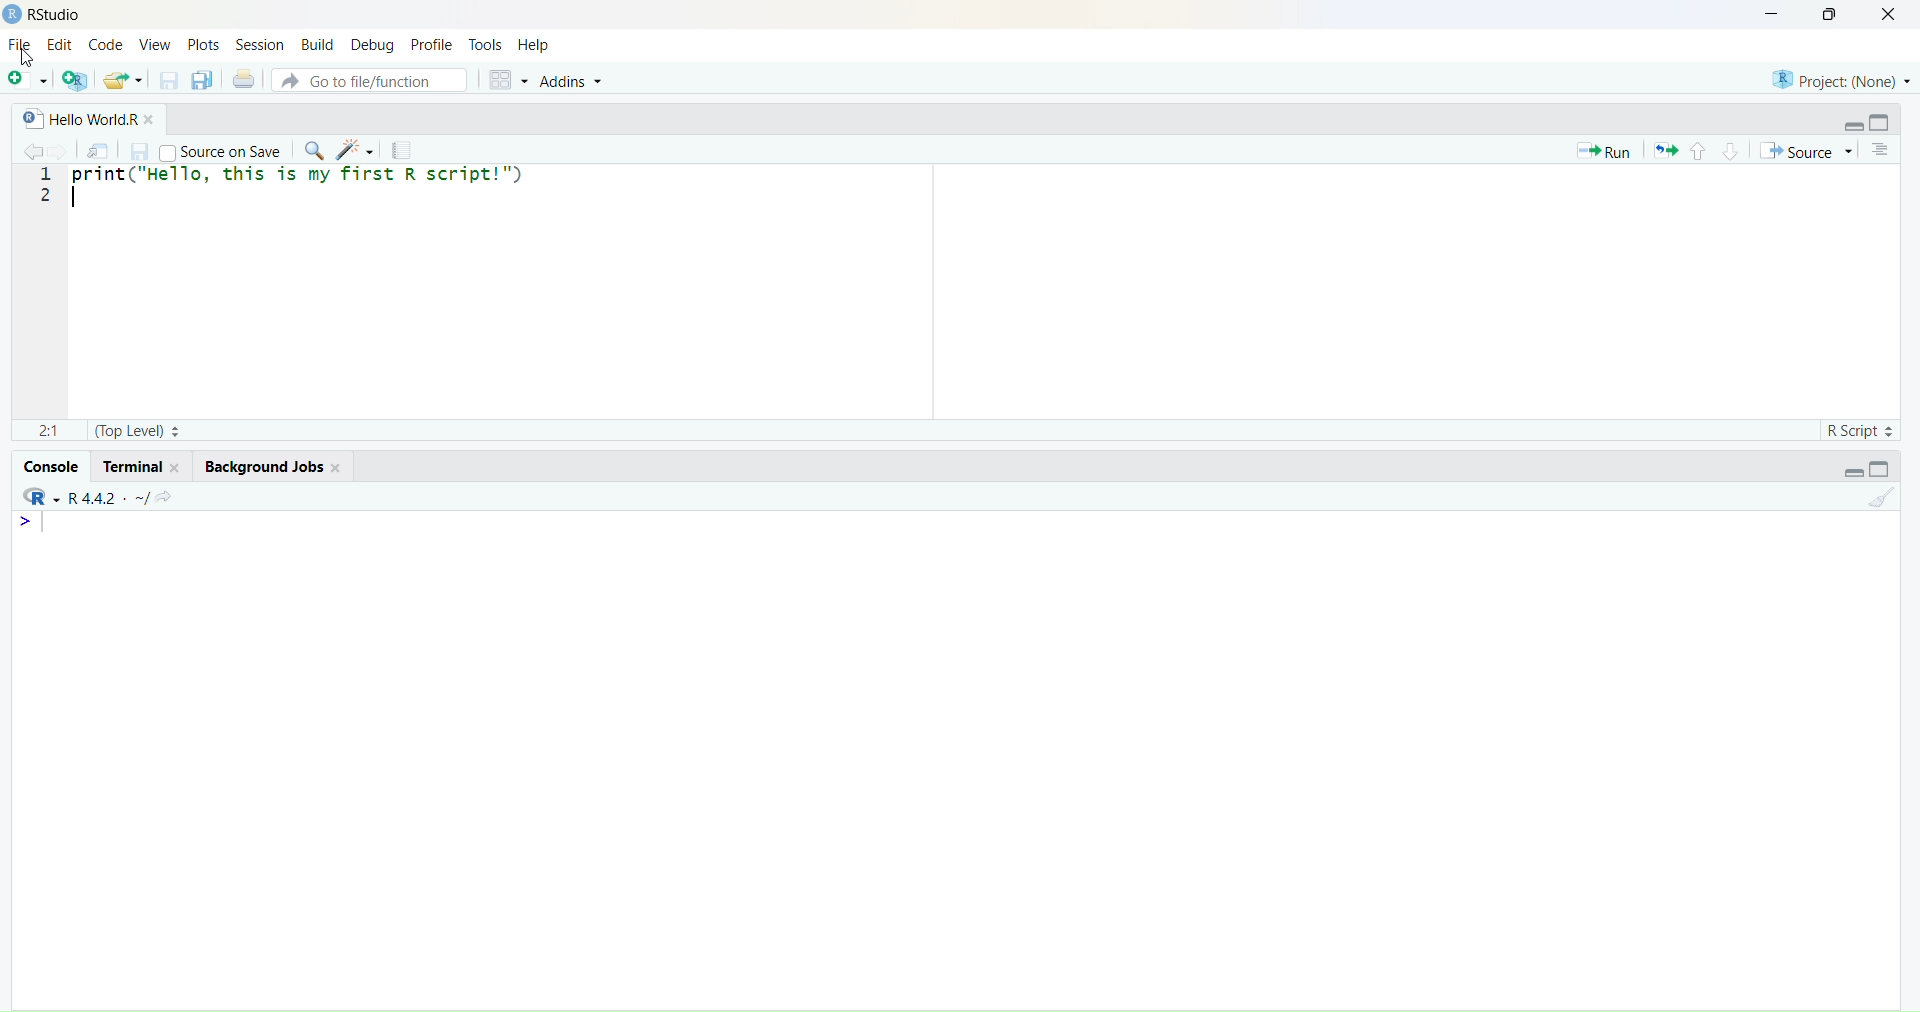 Image resolution: width=1920 pixels, height=1012 pixels. I want to click on Go to previous section/chunk (Ctrl + PgUp), so click(1697, 149).